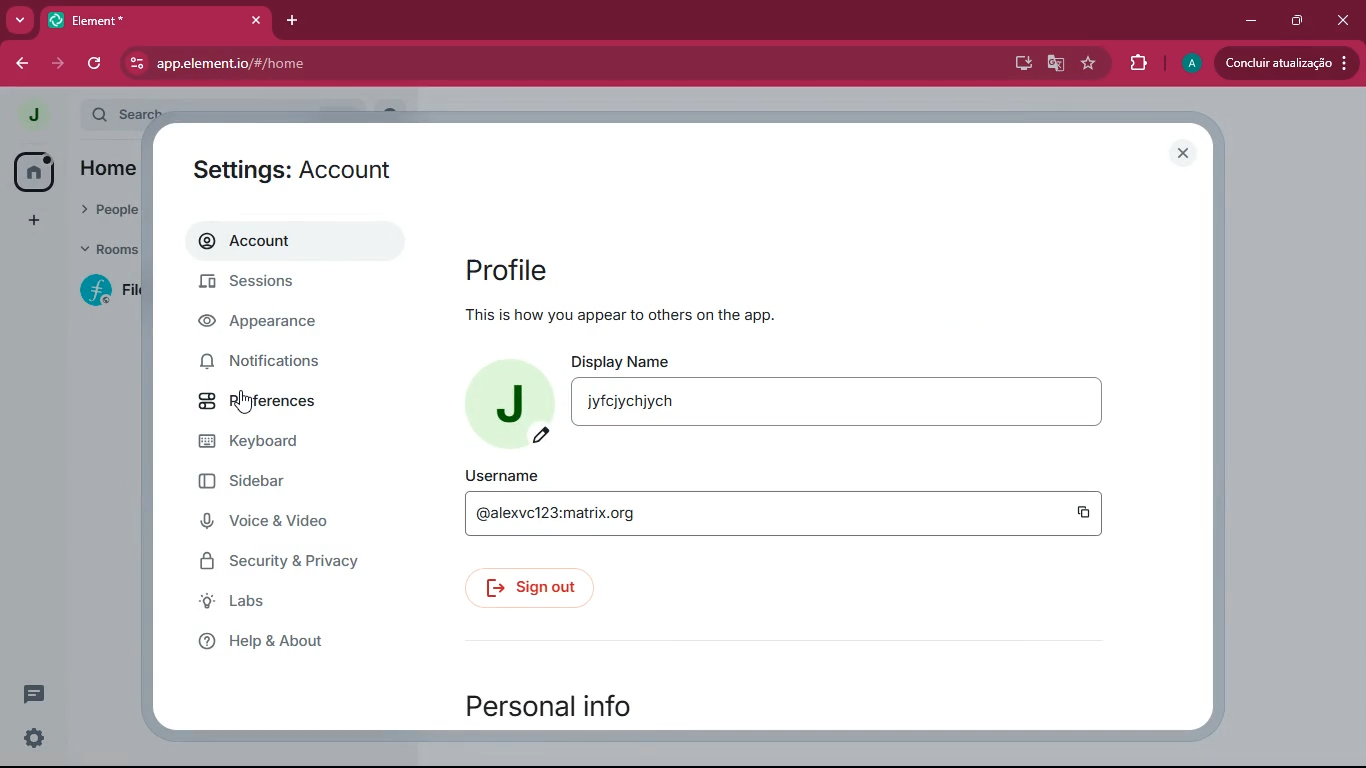 This screenshot has height=768, width=1366. Describe the element at coordinates (548, 706) in the screenshot. I see `personal info` at that location.